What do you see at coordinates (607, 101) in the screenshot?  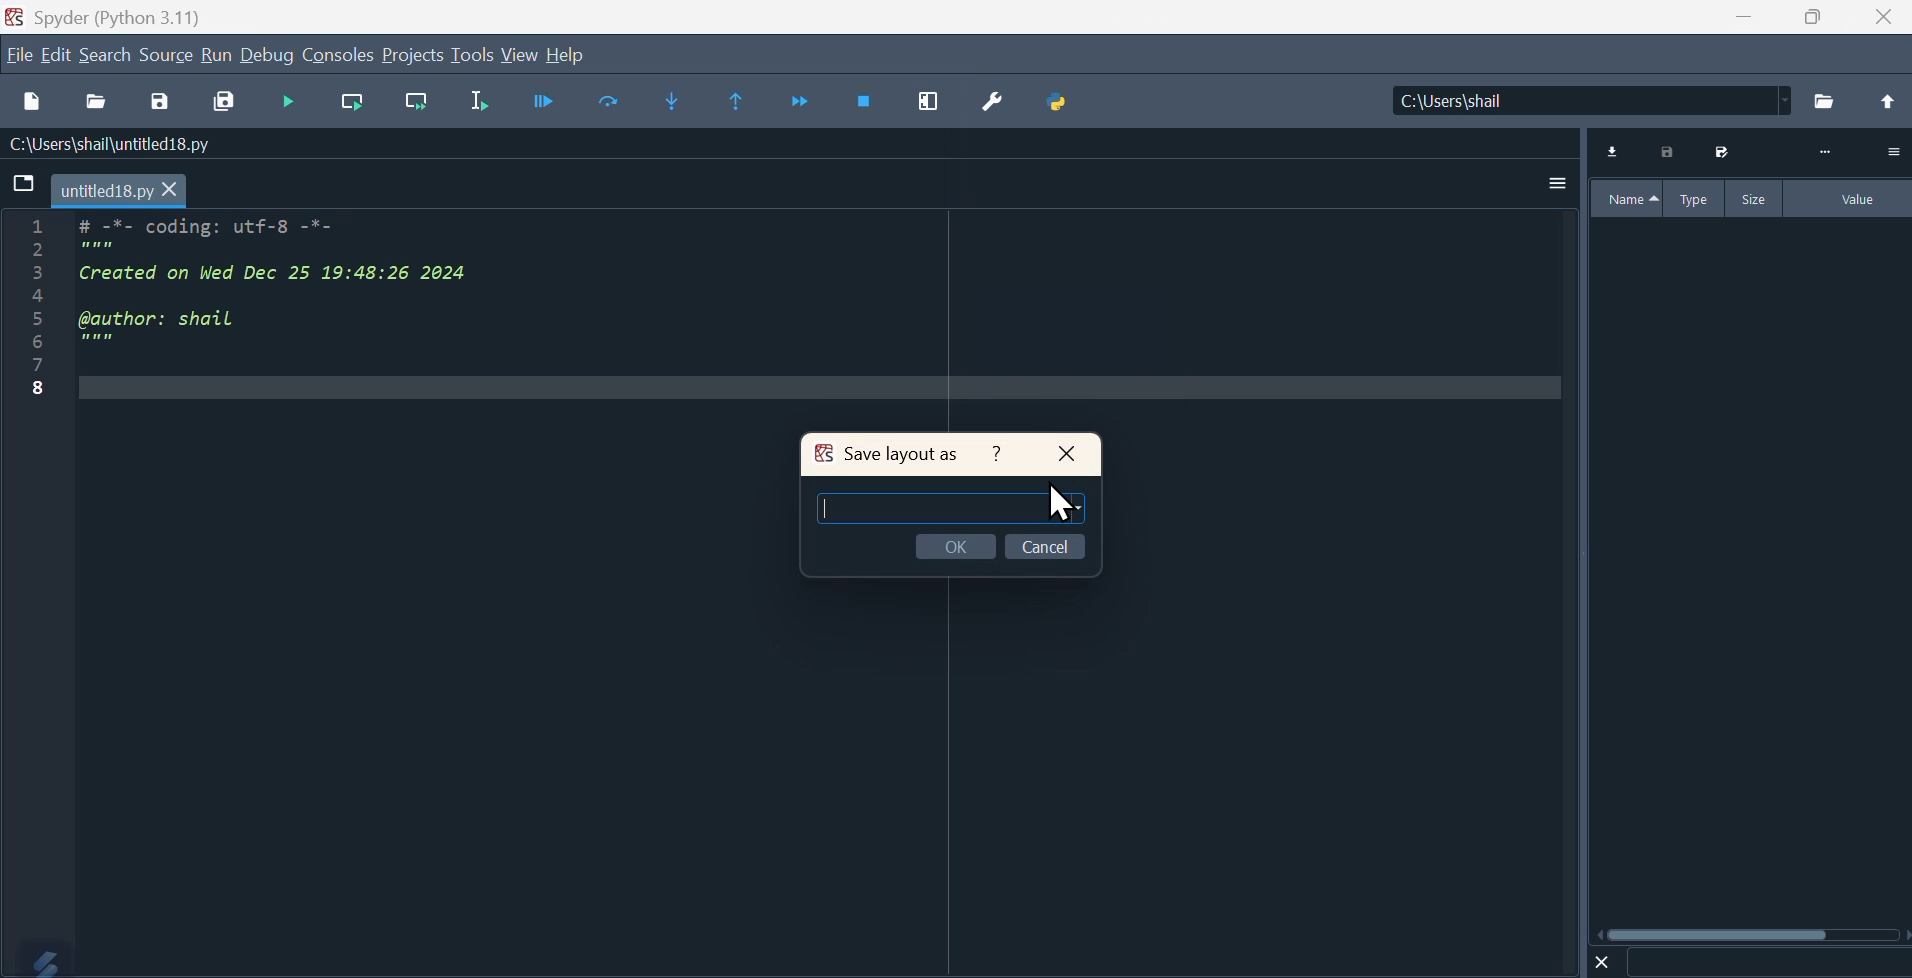 I see `Replace text` at bounding box center [607, 101].